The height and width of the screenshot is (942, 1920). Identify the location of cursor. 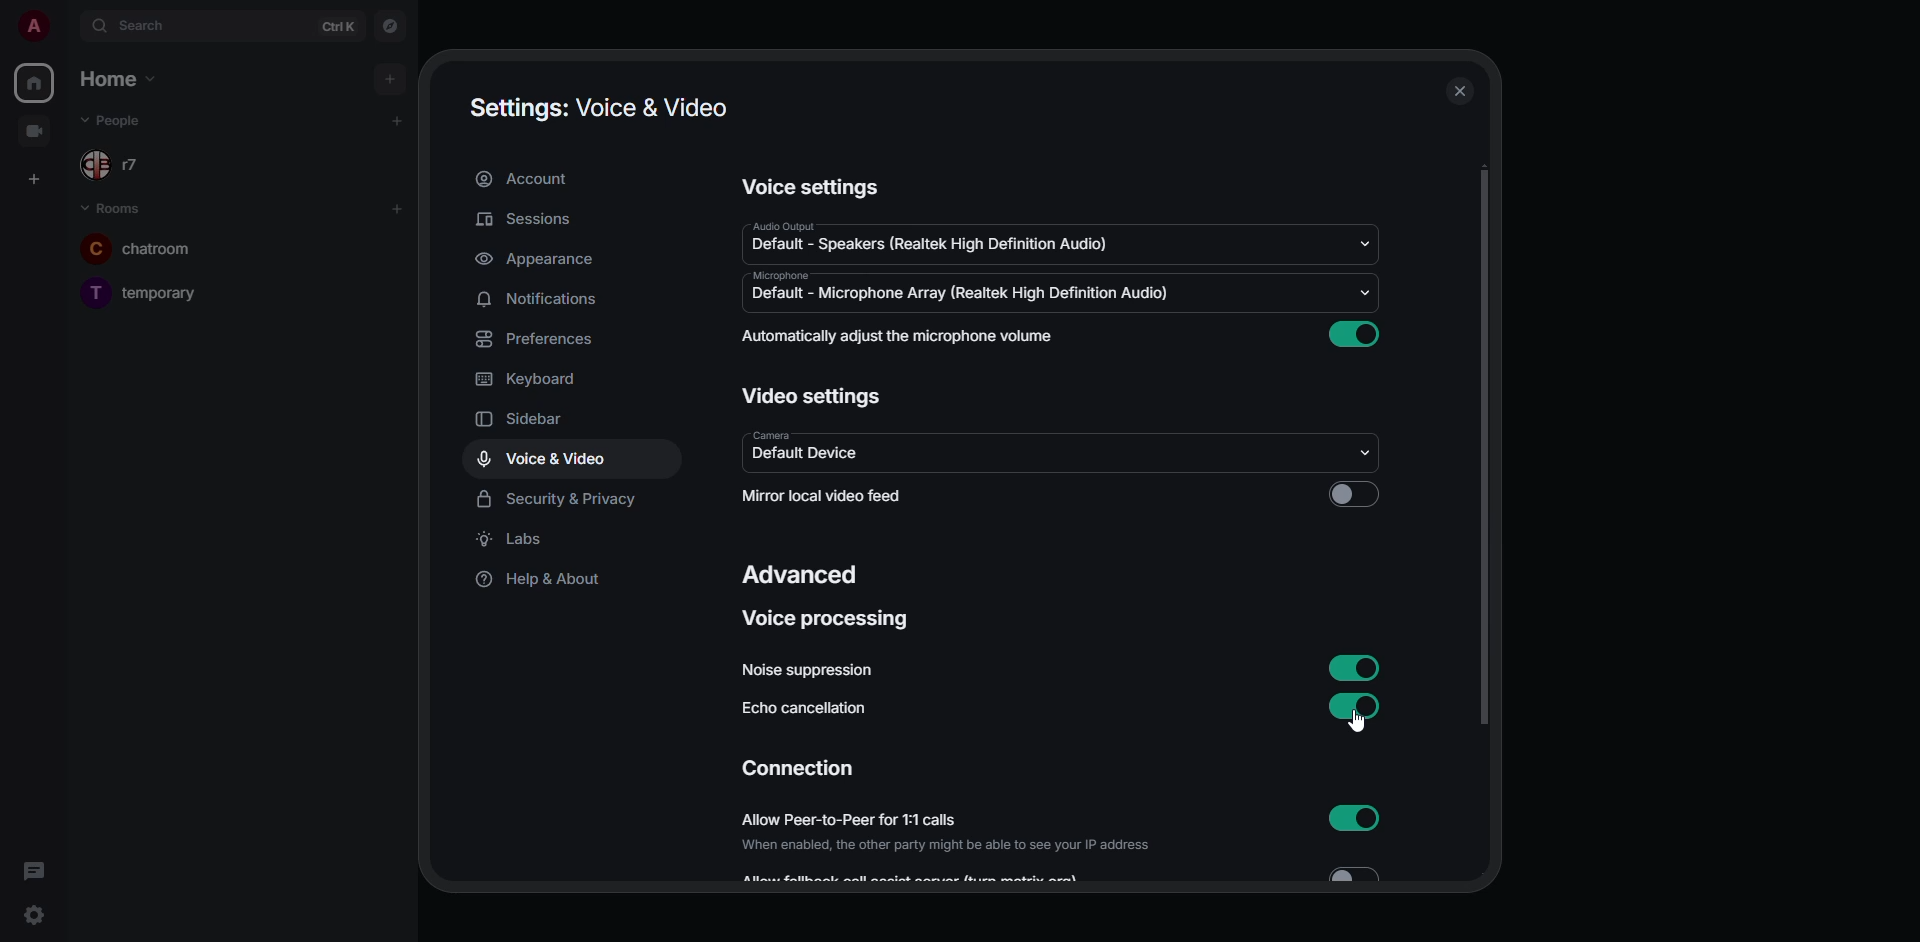
(1356, 724).